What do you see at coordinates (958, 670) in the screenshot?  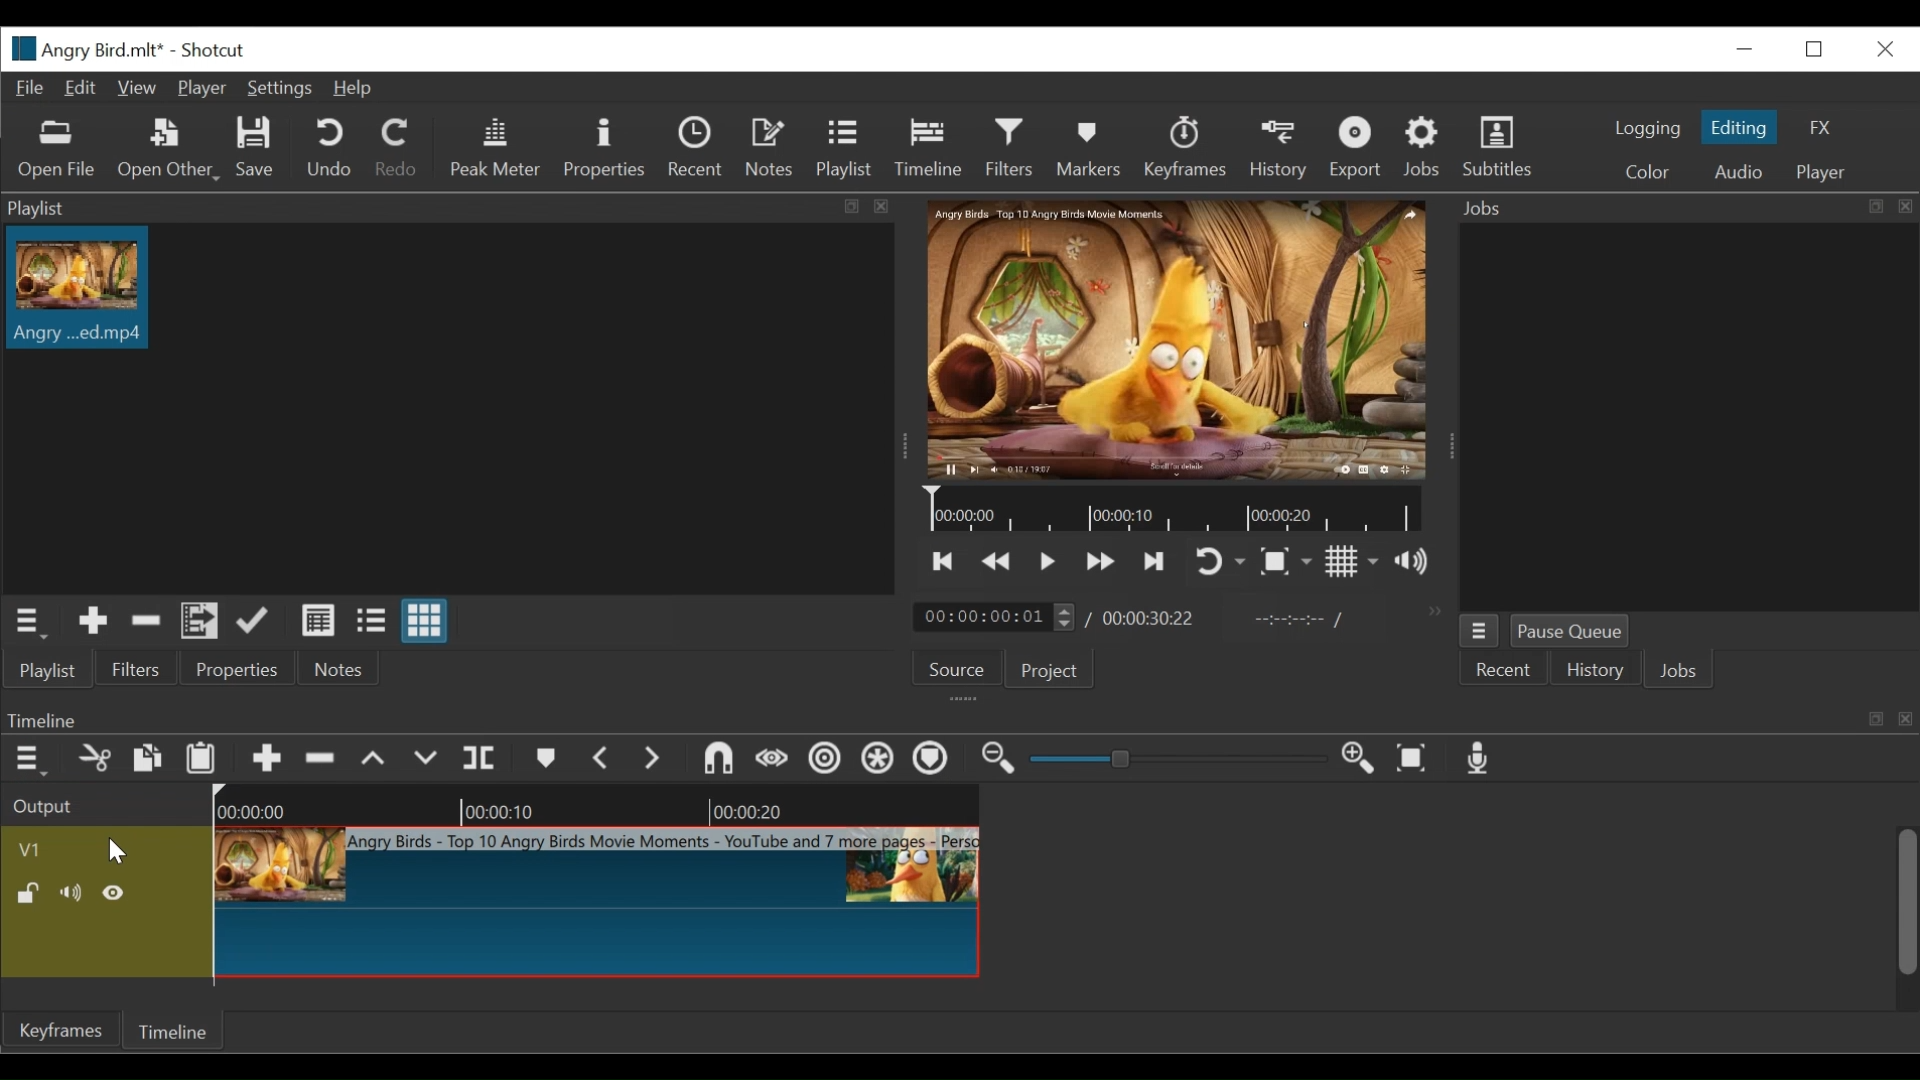 I see `Source` at bounding box center [958, 670].